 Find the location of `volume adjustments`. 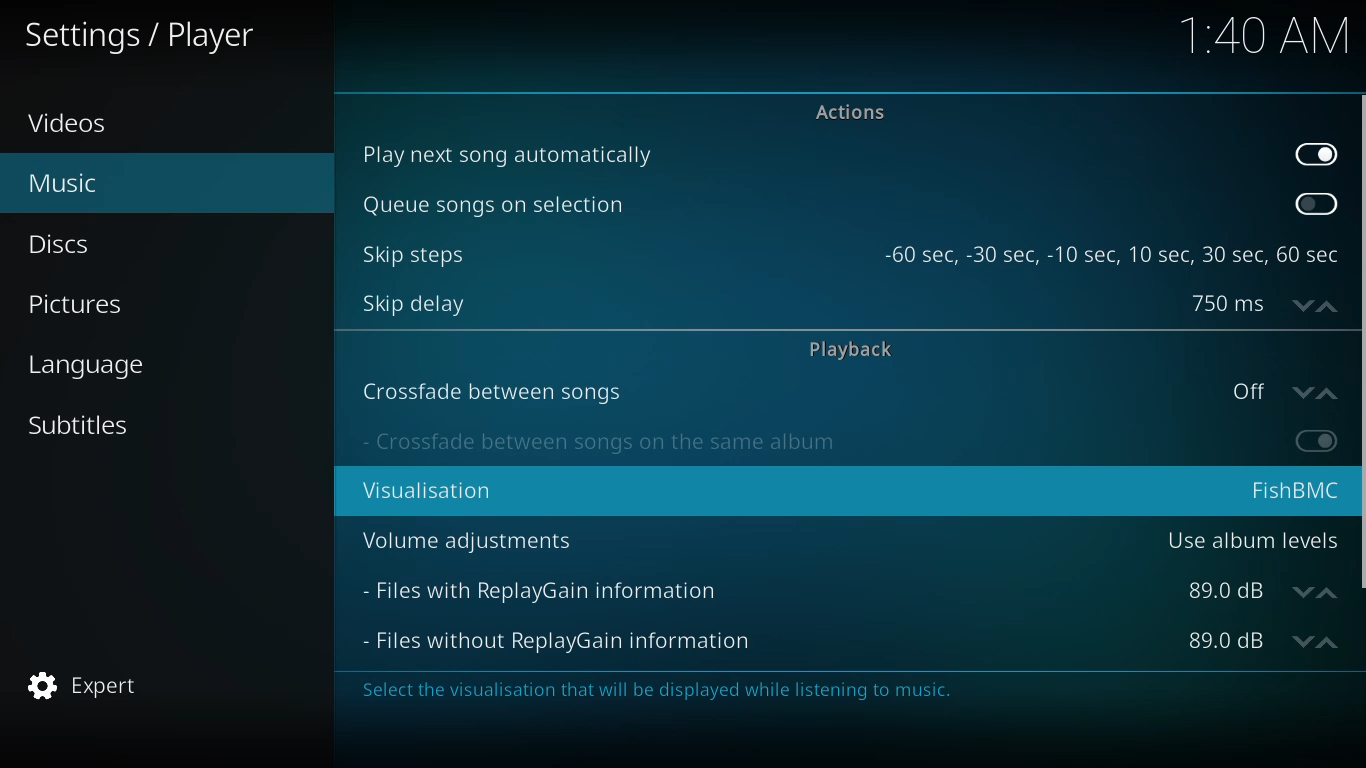

volume adjustments is located at coordinates (473, 538).